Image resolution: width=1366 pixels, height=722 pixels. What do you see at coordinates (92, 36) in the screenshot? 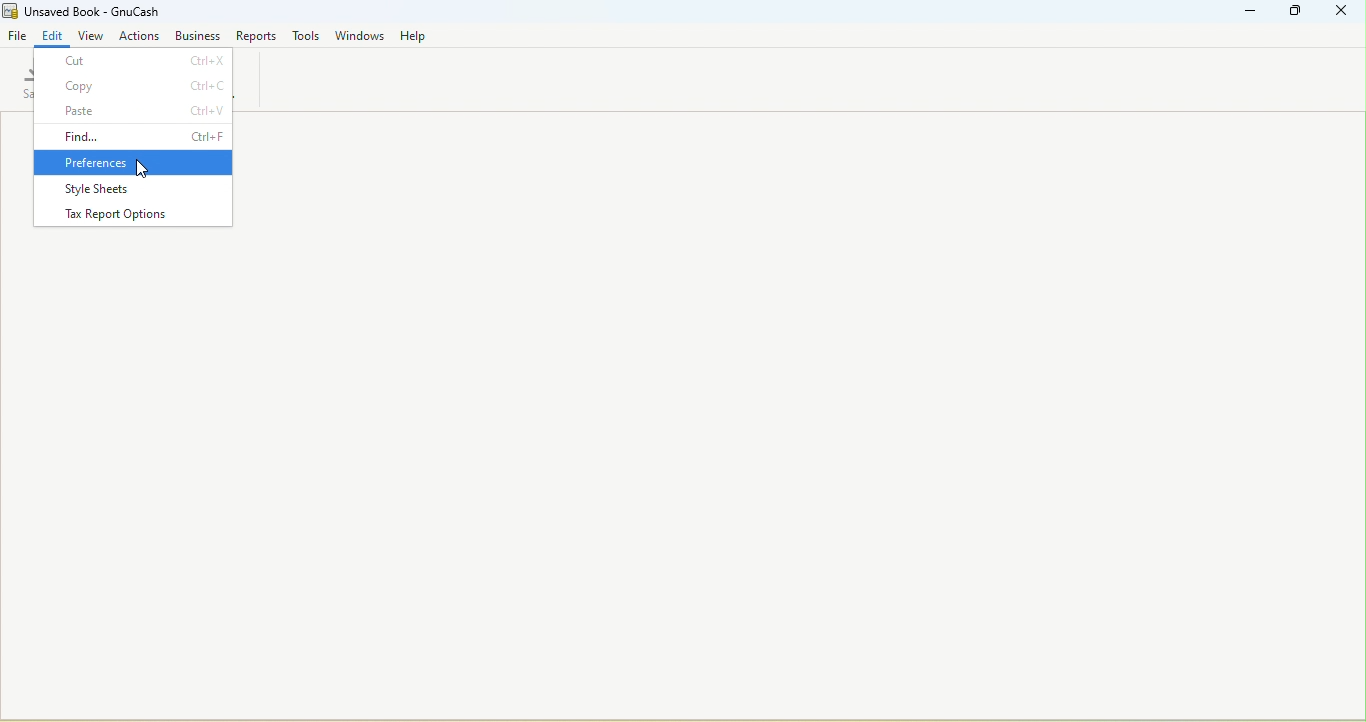
I see `View` at bounding box center [92, 36].